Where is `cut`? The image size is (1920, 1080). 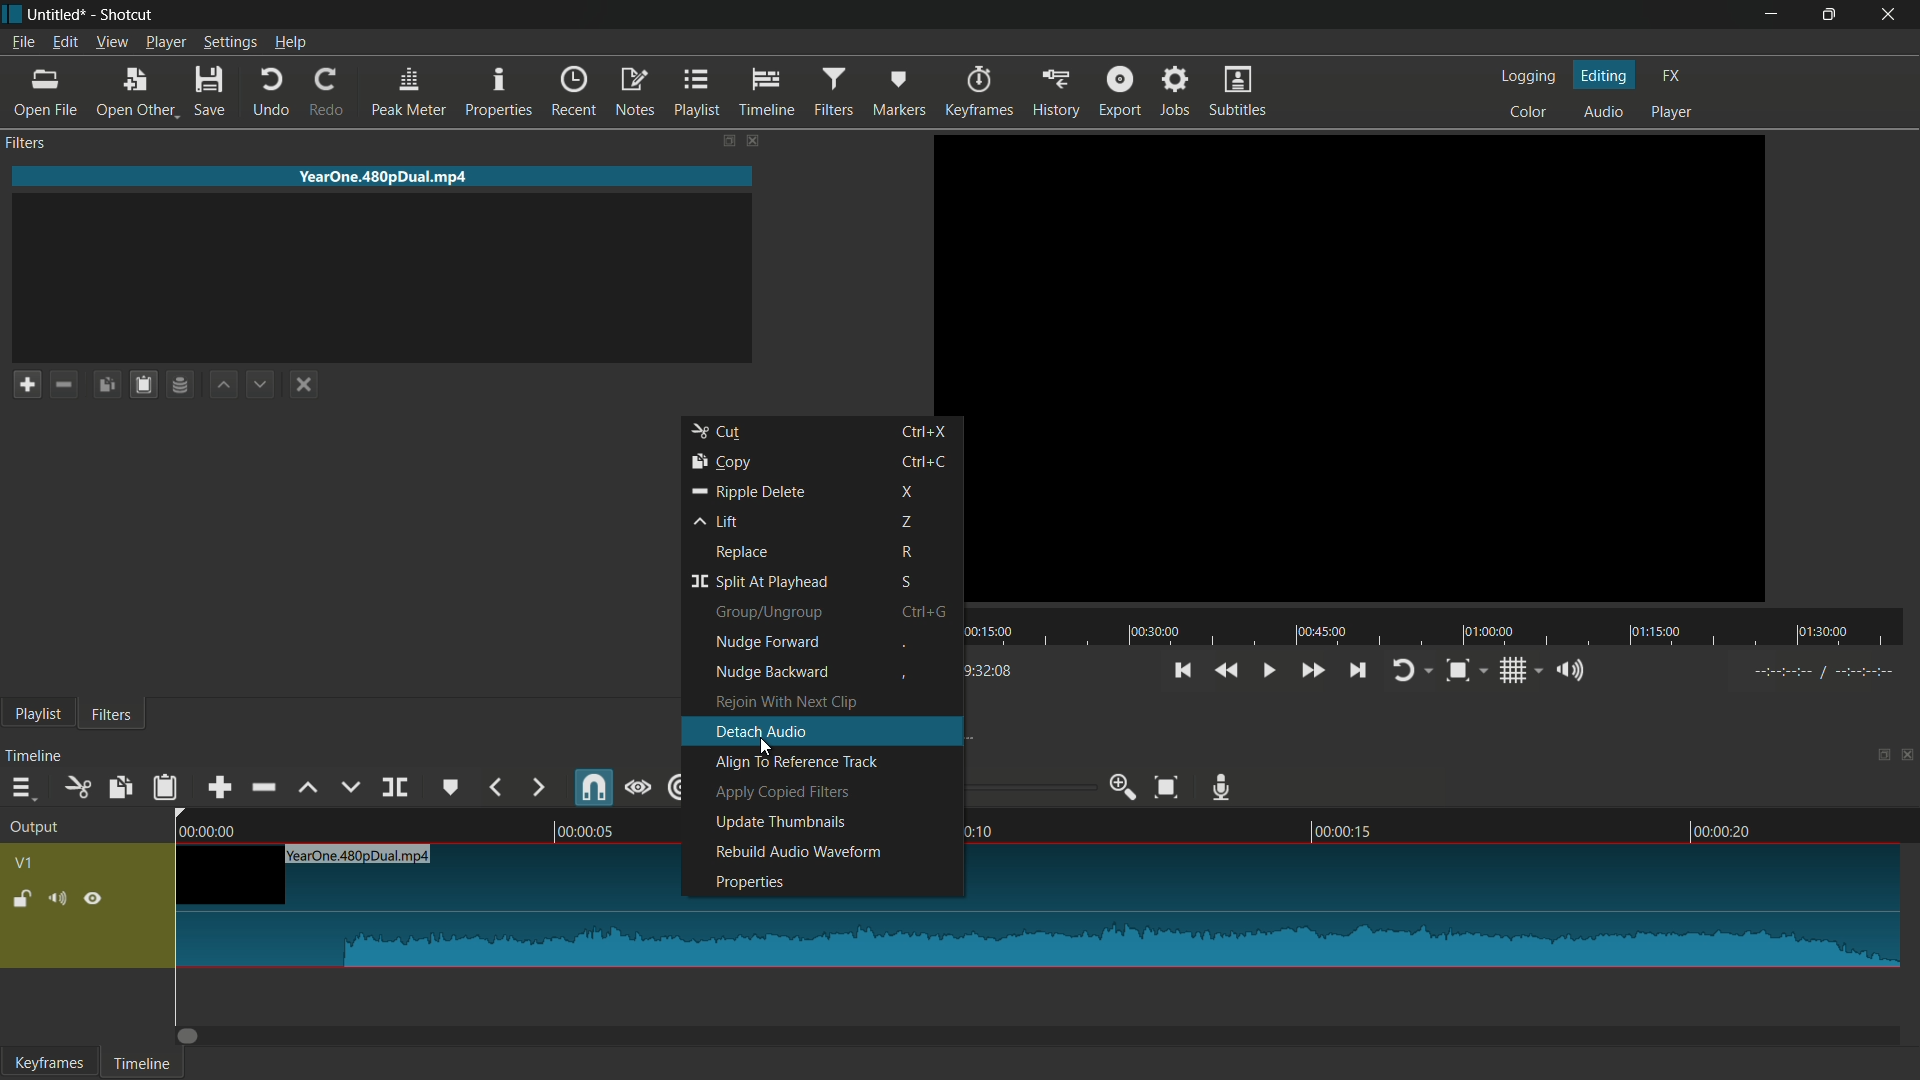
cut is located at coordinates (723, 433).